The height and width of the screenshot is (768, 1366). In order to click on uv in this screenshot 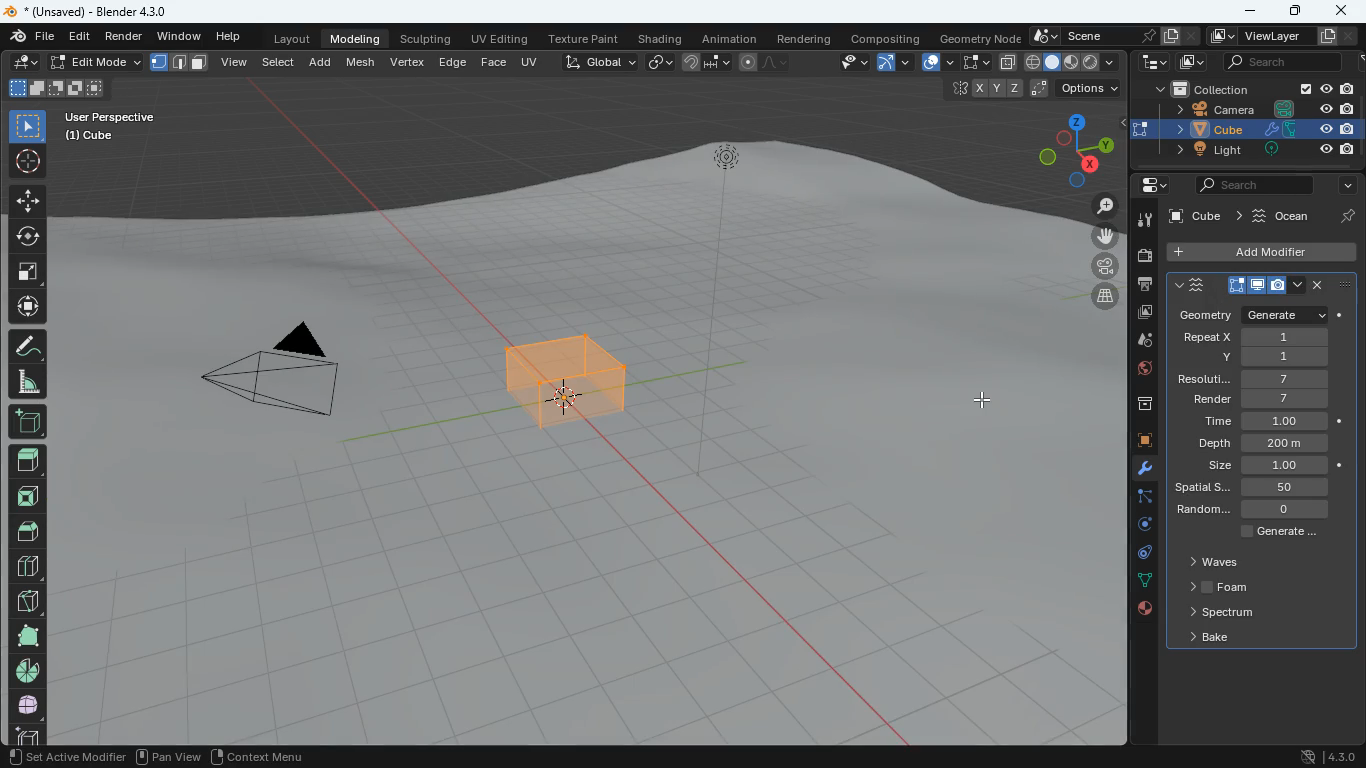, I will do `click(532, 61)`.